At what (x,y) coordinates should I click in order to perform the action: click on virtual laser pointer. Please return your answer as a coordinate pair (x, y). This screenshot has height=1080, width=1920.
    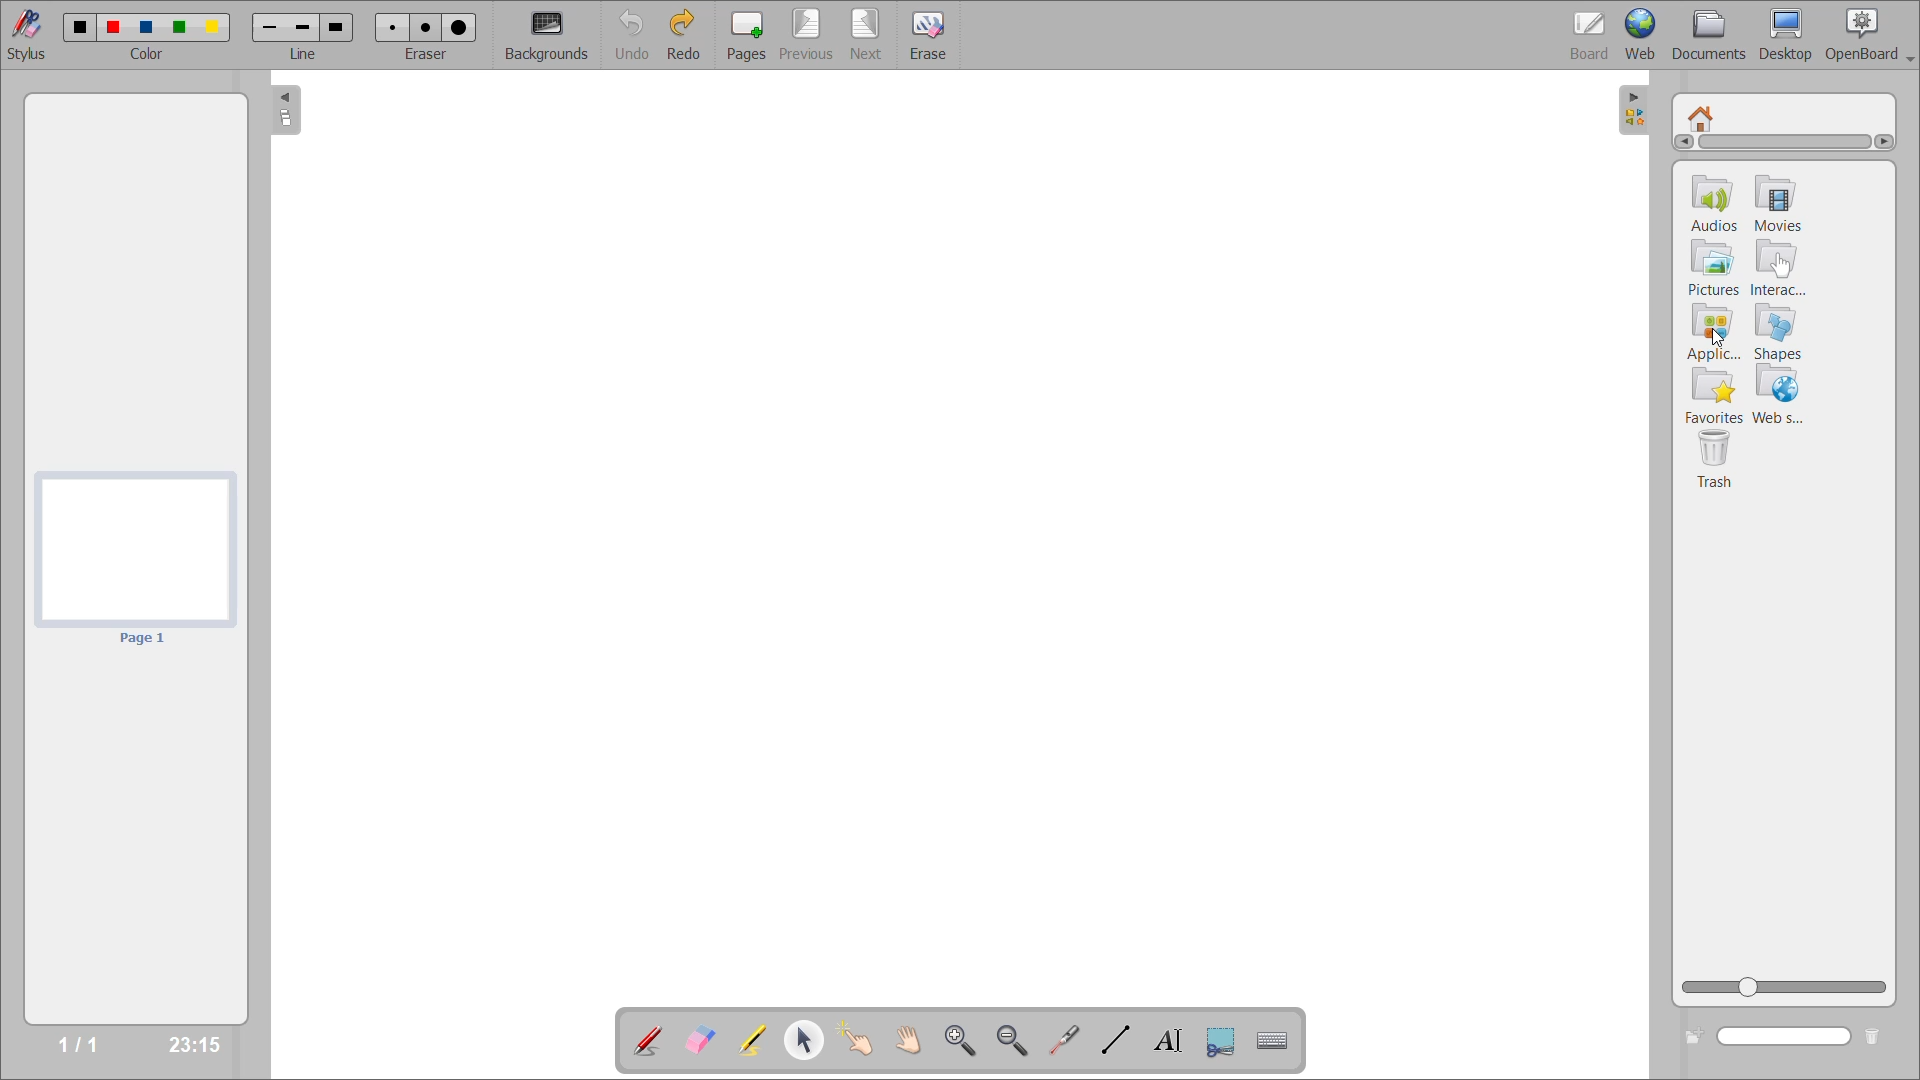
    Looking at the image, I should click on (1061, 1039).